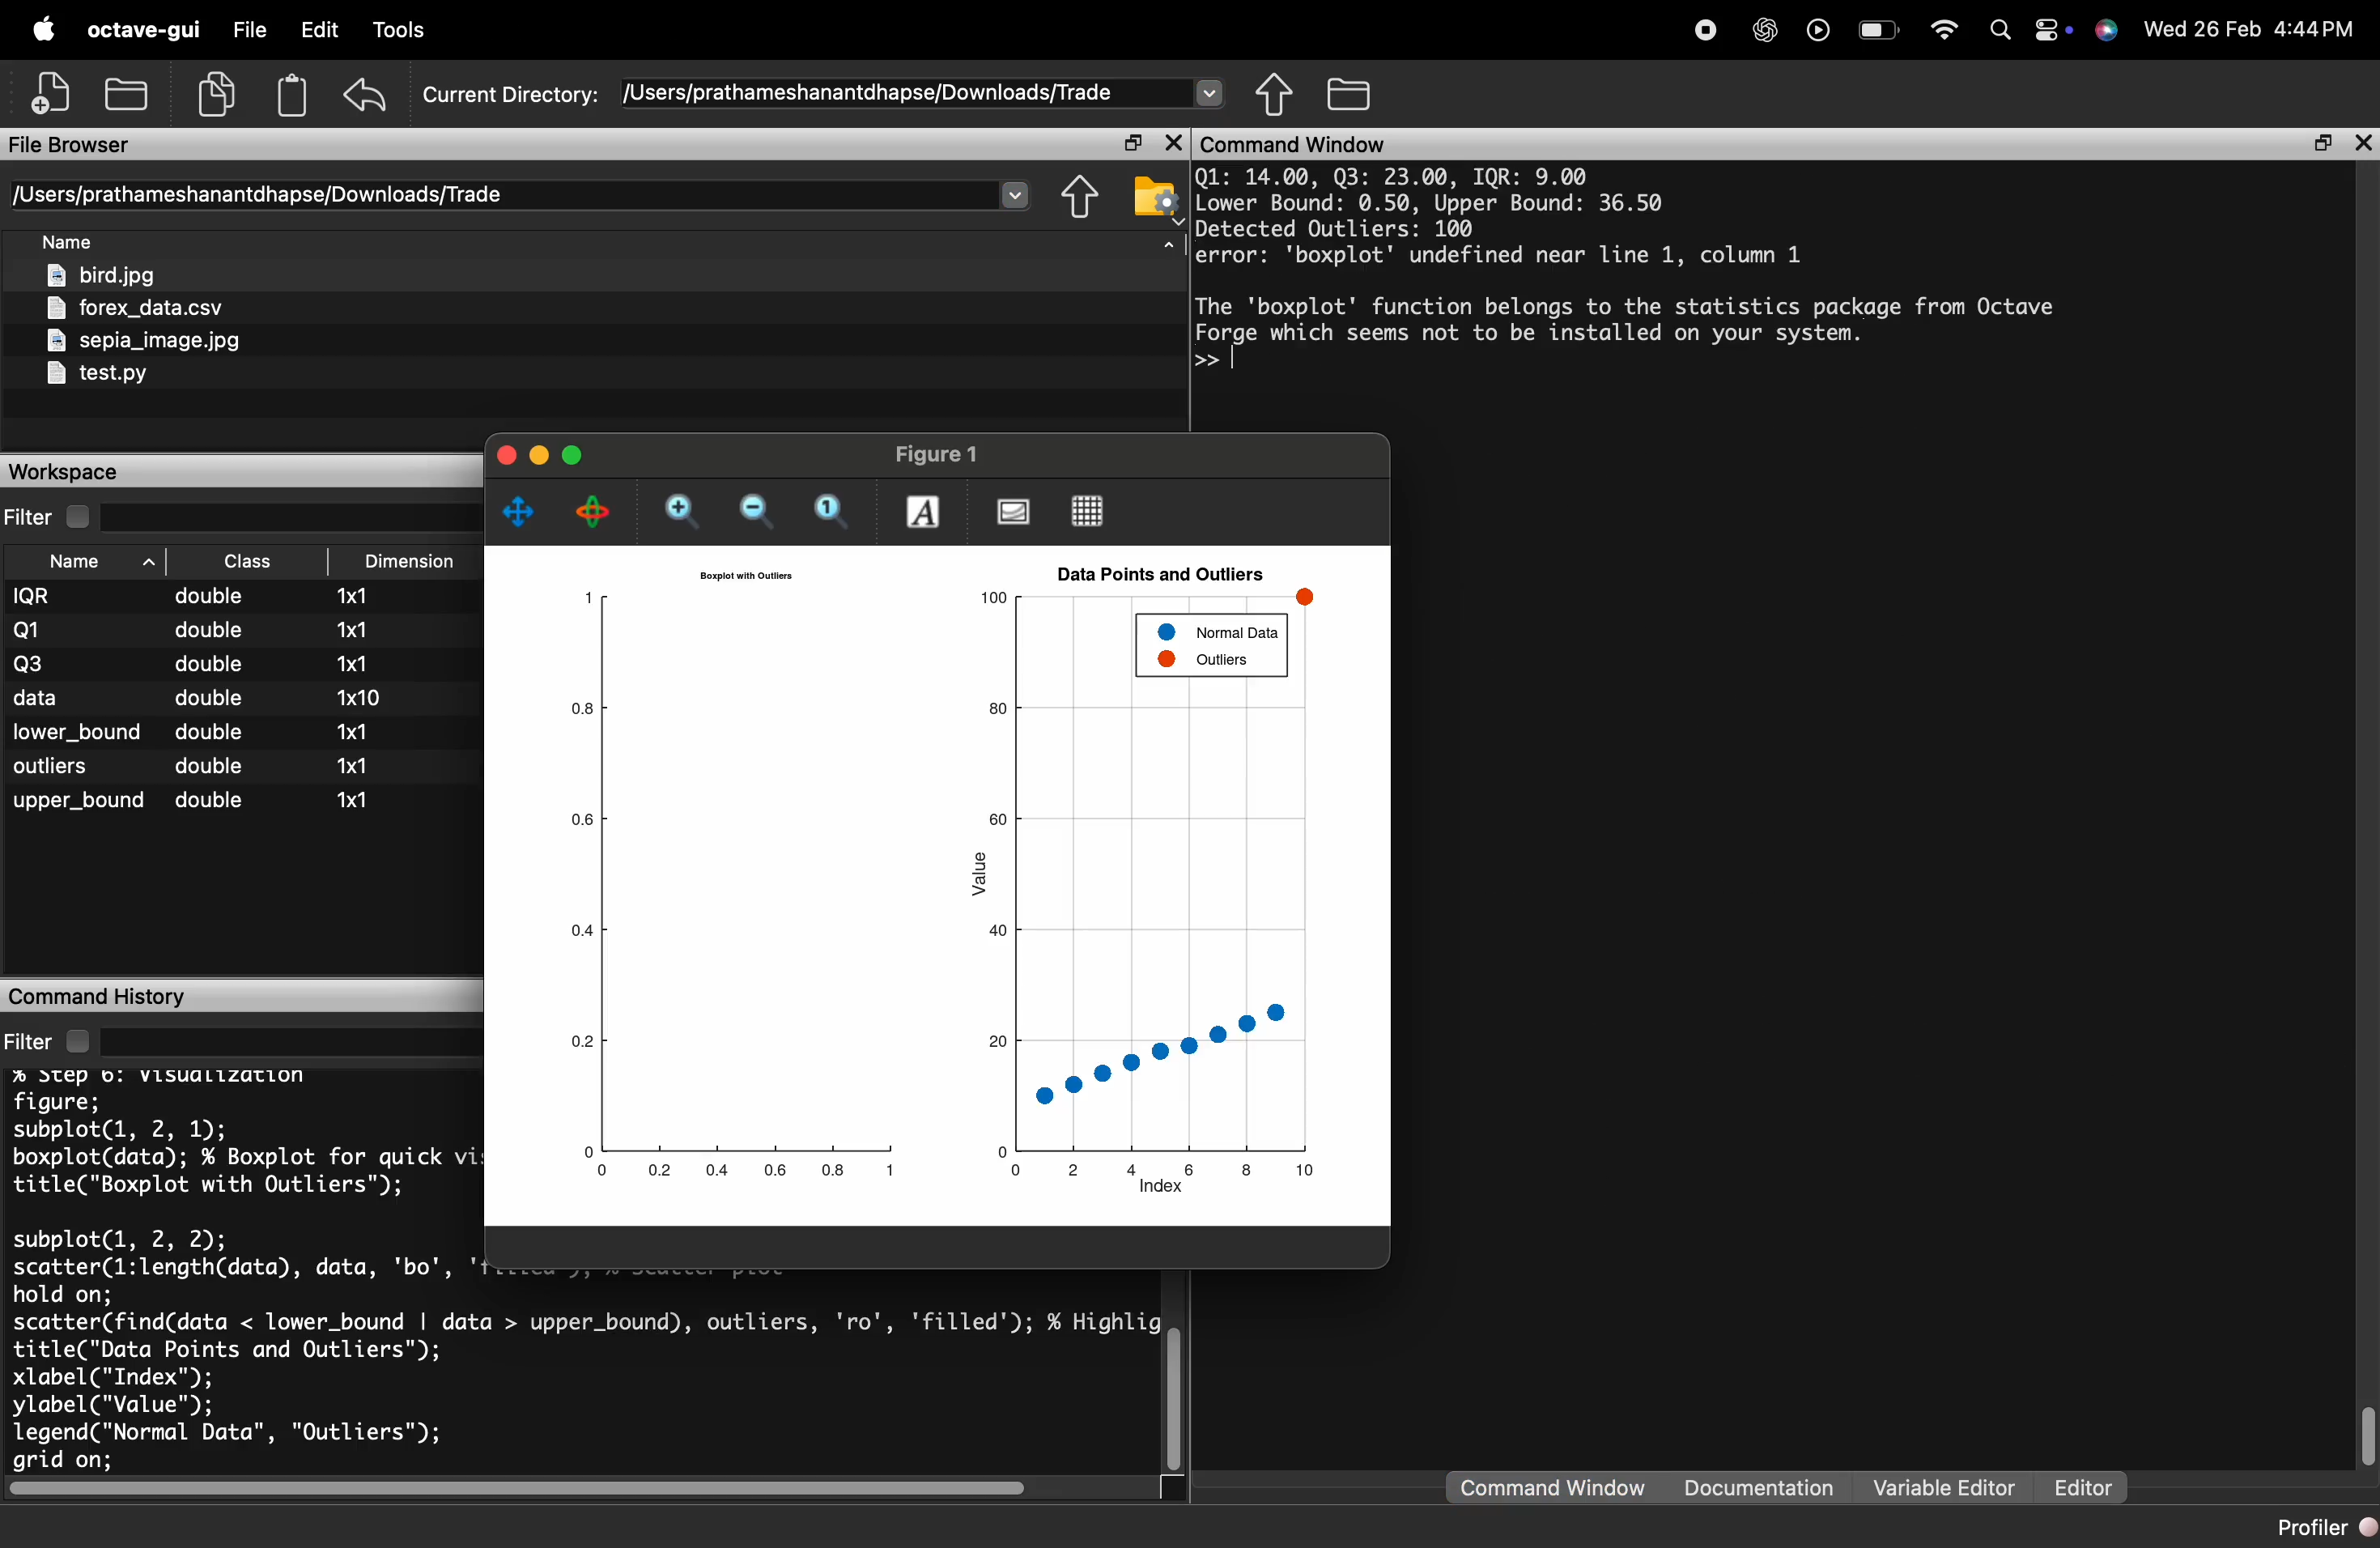  What do you see at coordinates (200, 697) in the screenshot?
I see `data double 1x10` at bounding box center [200, 697].